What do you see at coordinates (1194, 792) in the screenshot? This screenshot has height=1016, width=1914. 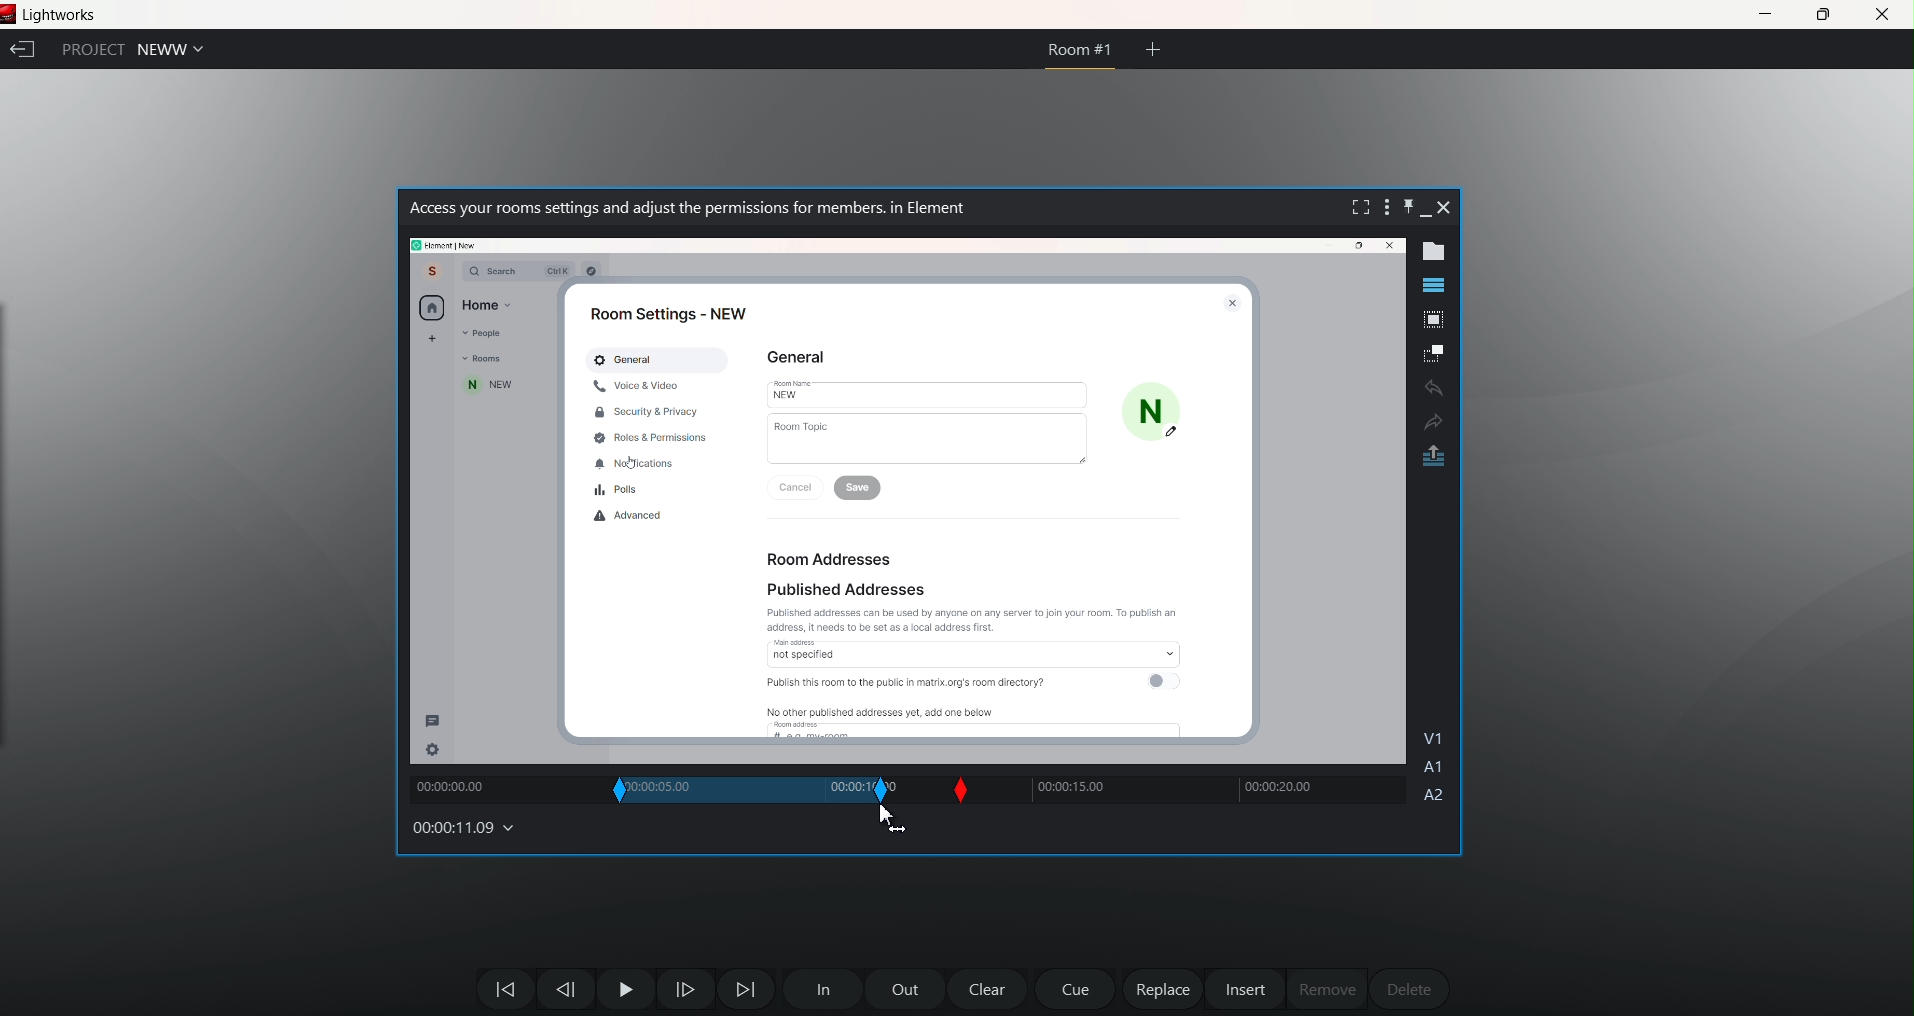 I see `track` at bounding box center [1194, 792].